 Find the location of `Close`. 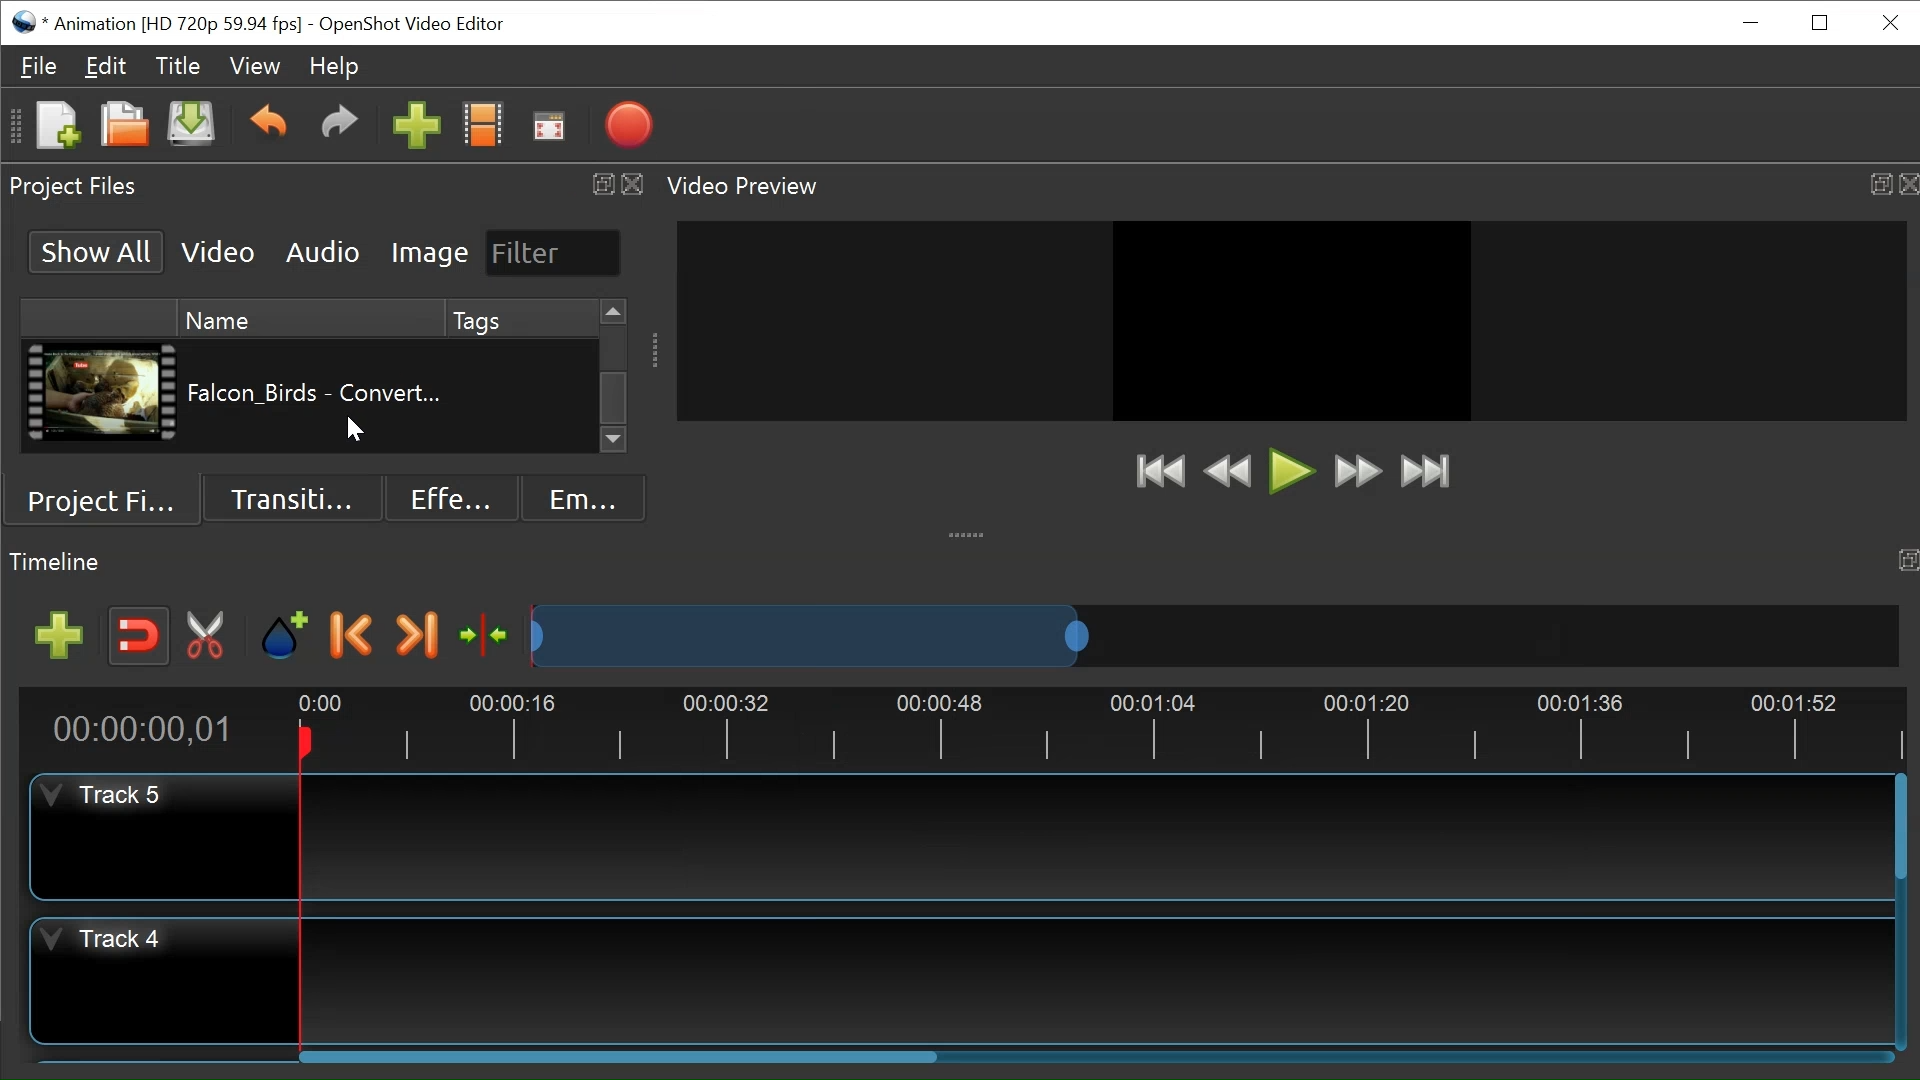

Close is located at coordinates (633, 185).